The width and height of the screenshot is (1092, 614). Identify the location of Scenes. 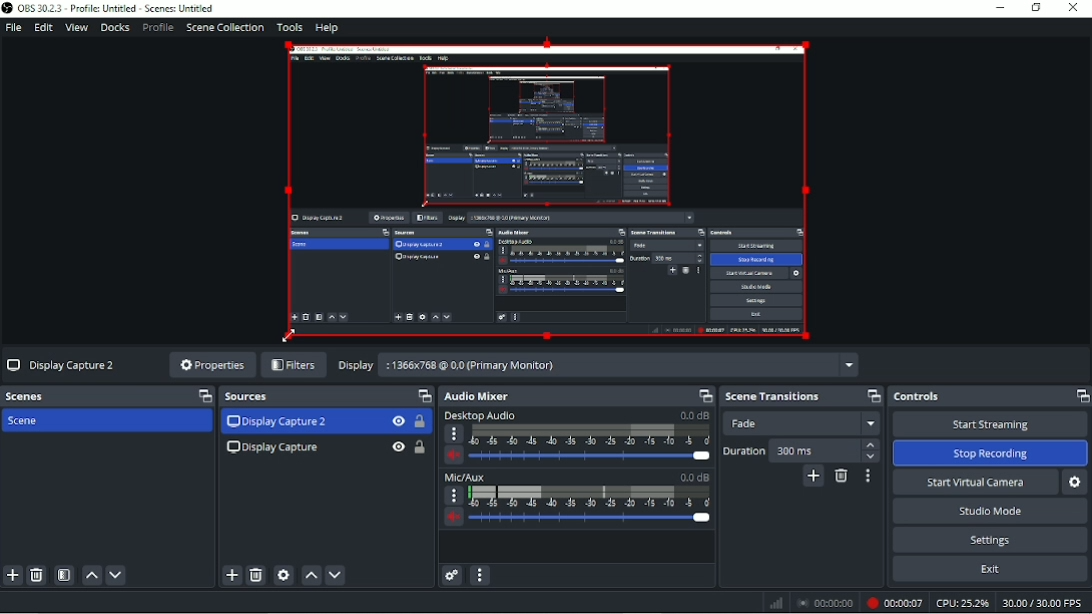
(29, 397).